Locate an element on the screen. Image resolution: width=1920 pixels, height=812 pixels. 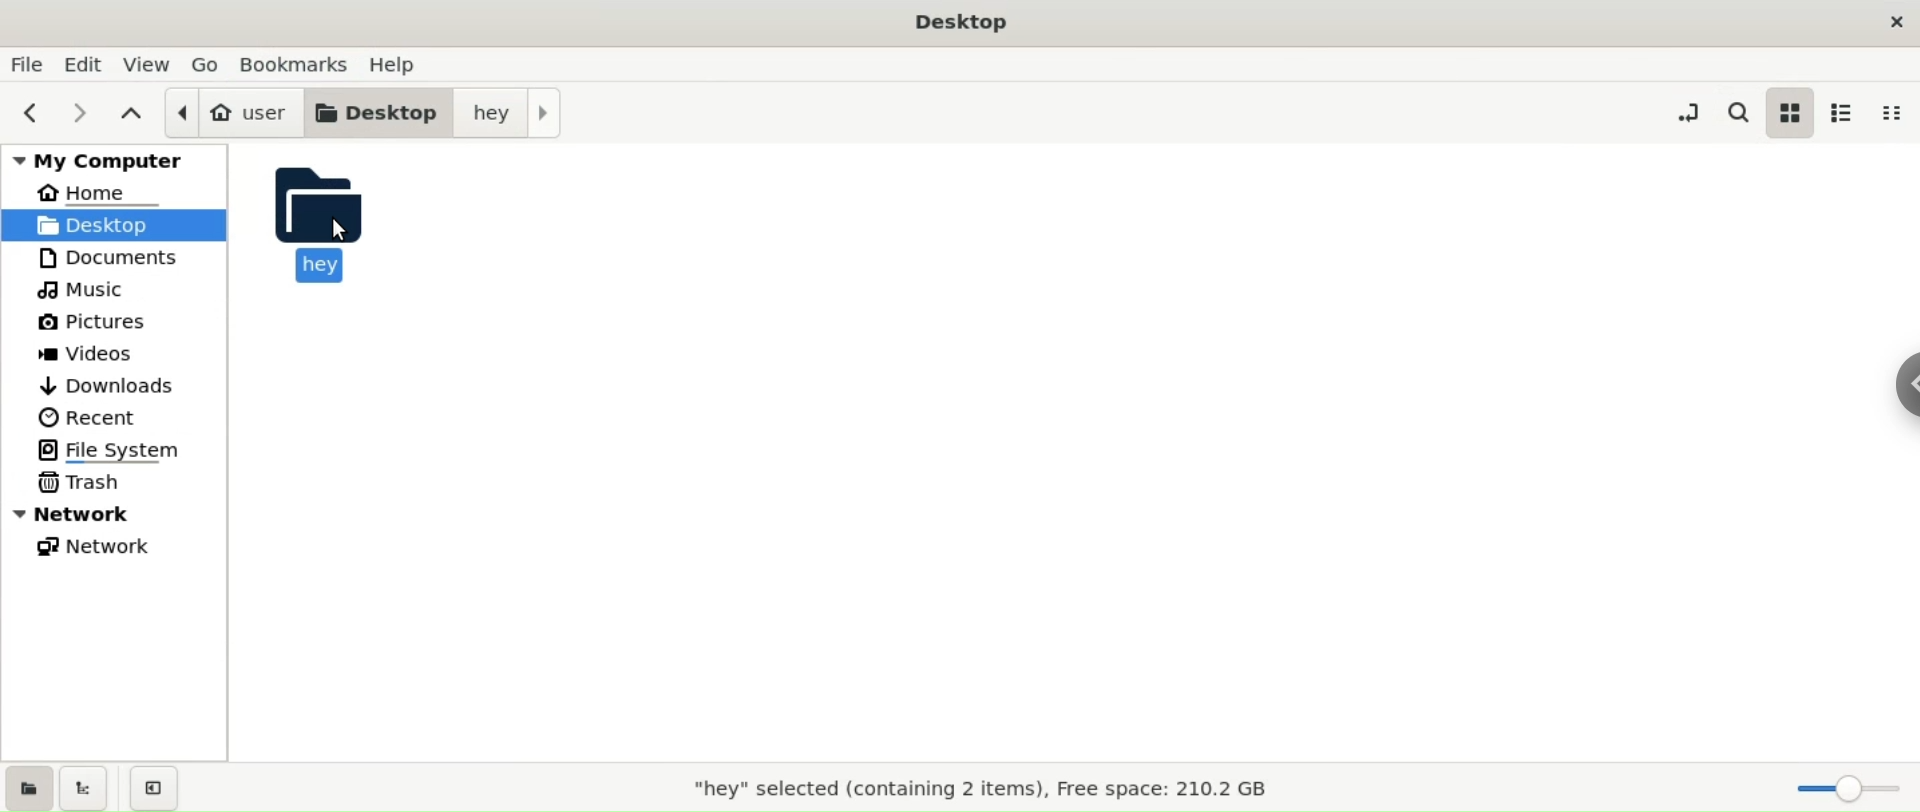
pictures is located at coordinates (94, 319).